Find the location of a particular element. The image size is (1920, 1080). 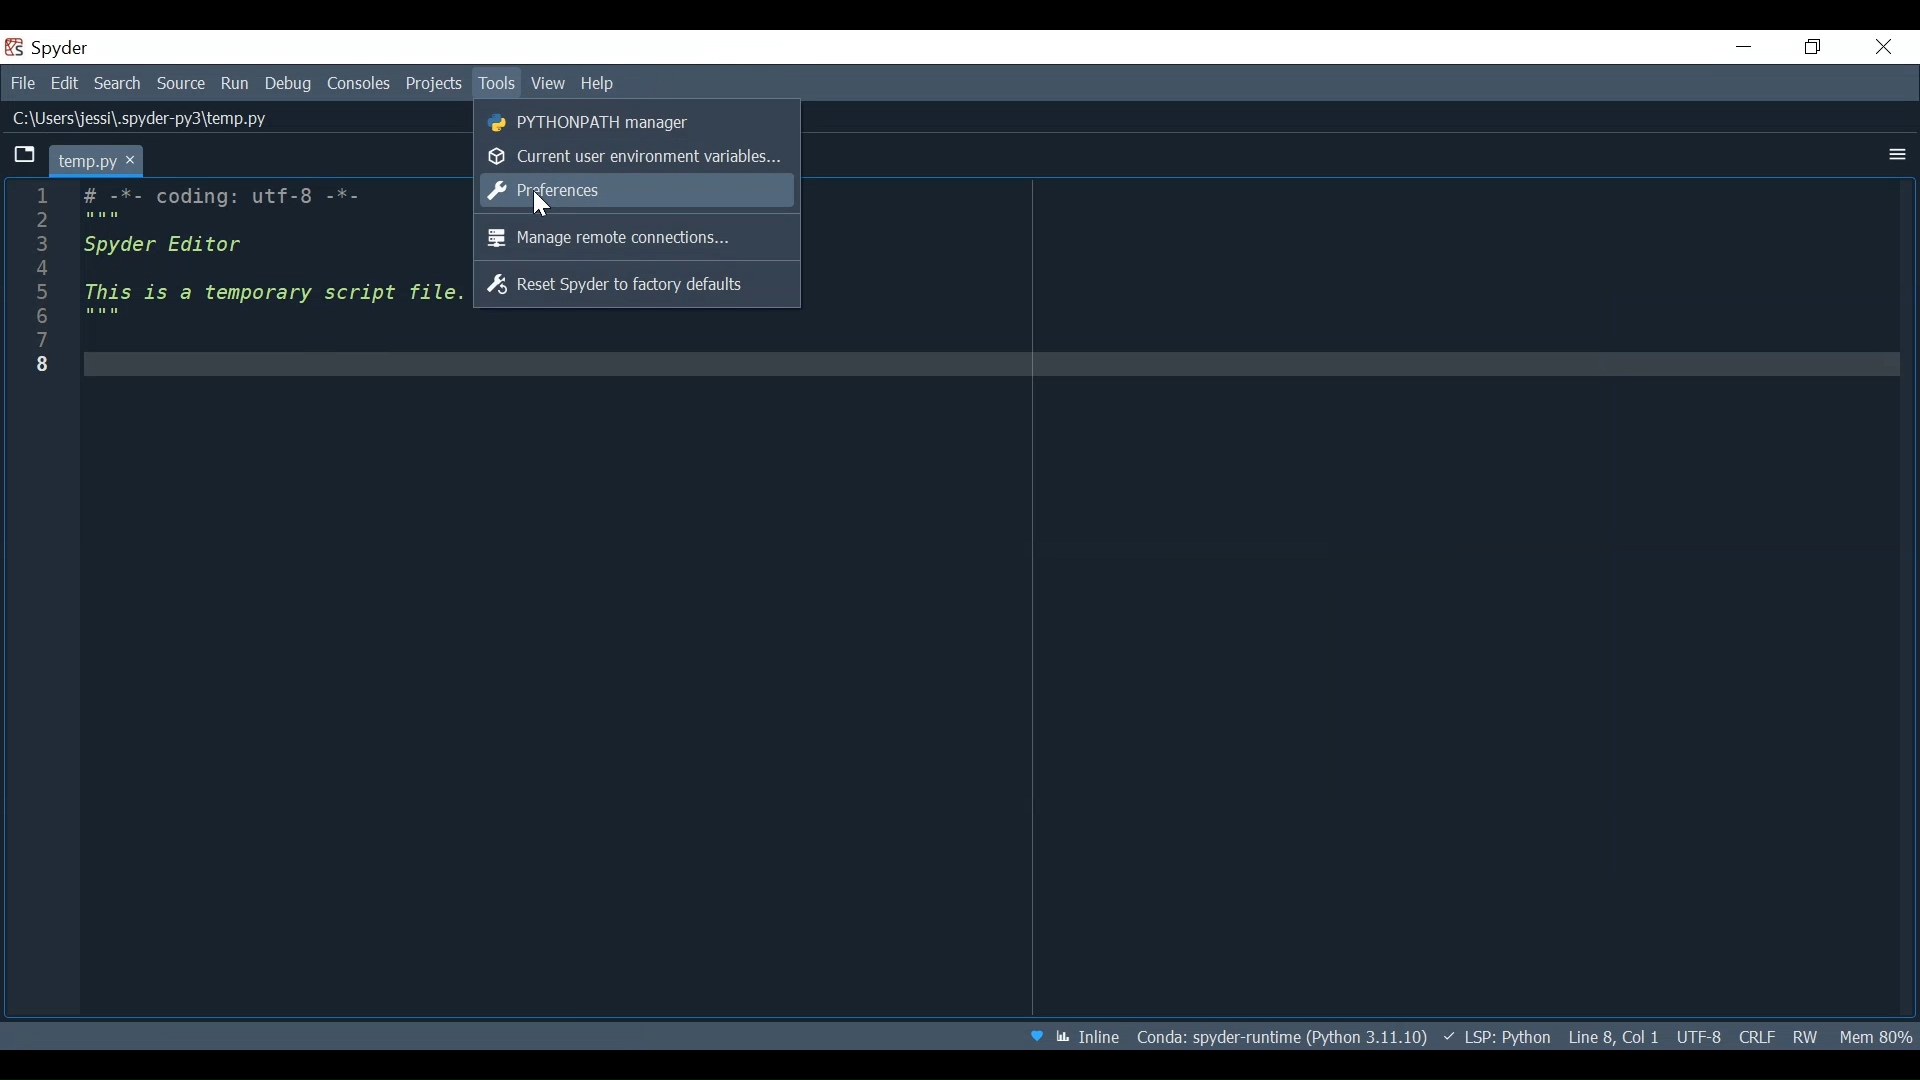

File is located at coordinates (20, 83).